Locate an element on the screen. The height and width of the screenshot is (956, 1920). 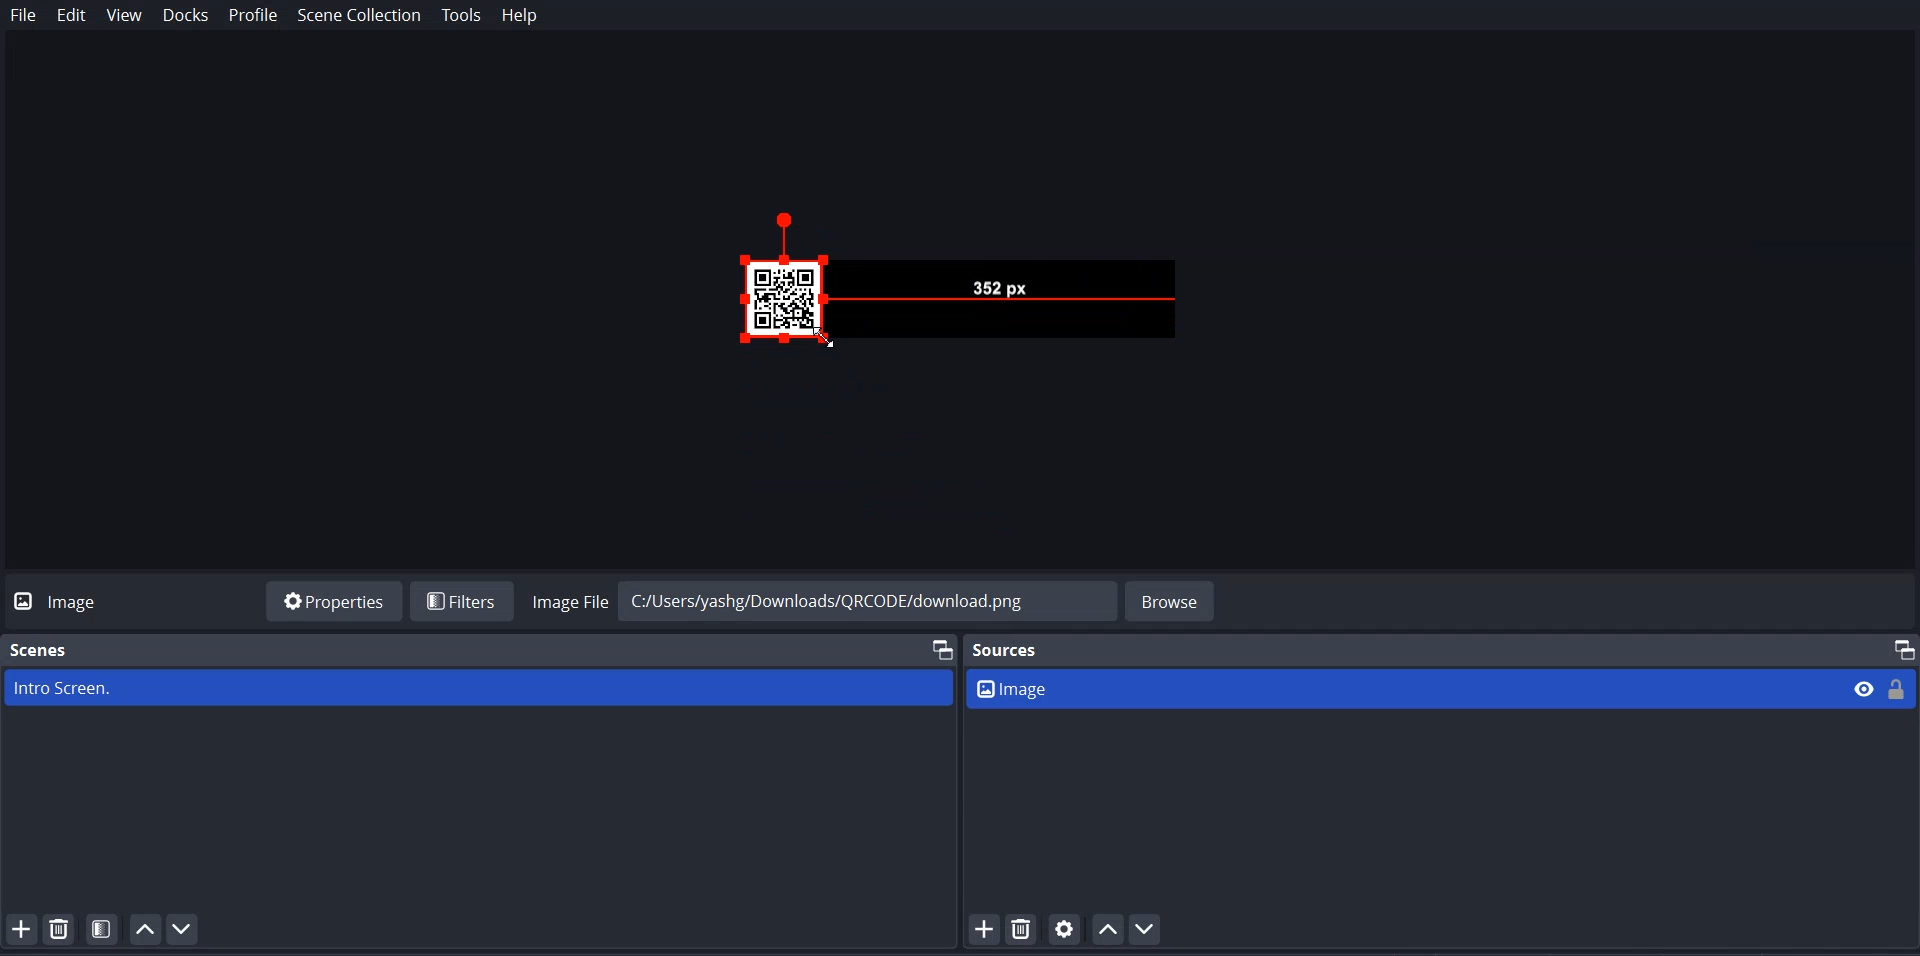
Help is located at coordinates (520, 16).